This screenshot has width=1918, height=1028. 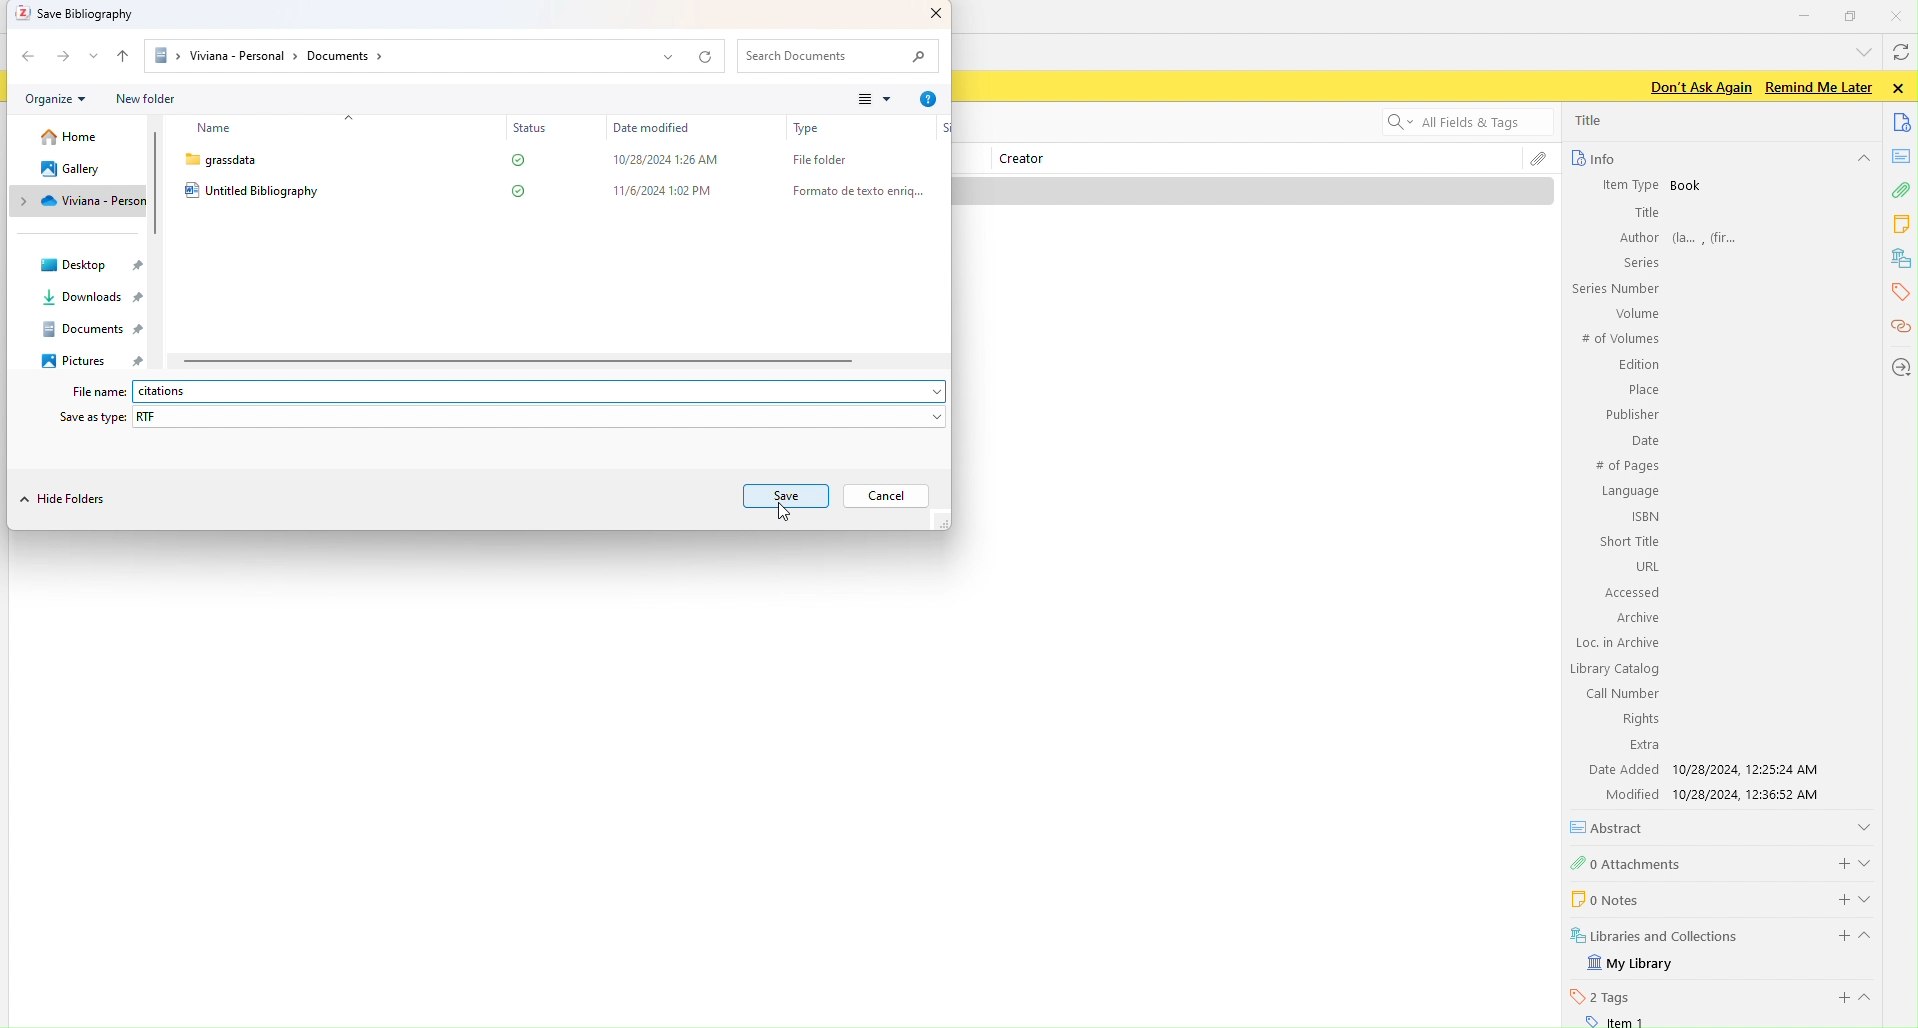 I want to click on Gallery, so click(x=68, y=169).